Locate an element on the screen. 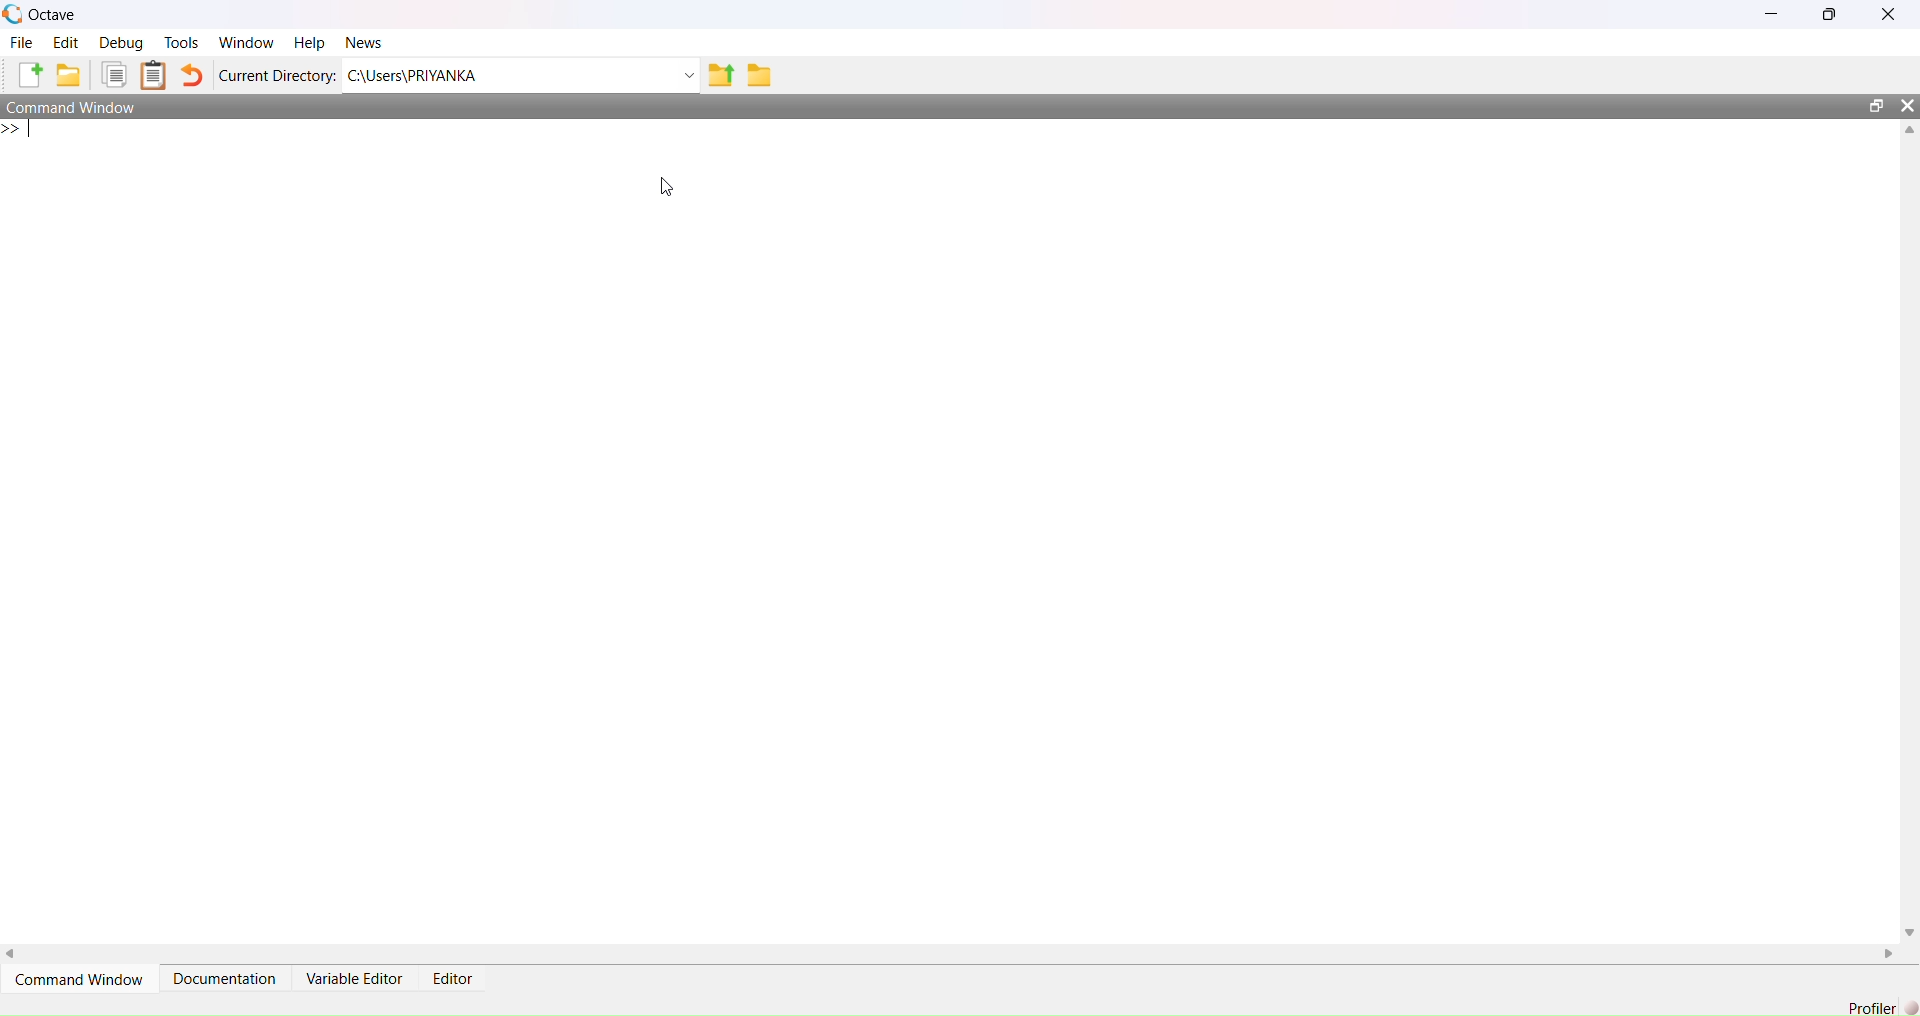 This screenshot has width=1920, height=1016. Up is located at coordinates (1907, 131).